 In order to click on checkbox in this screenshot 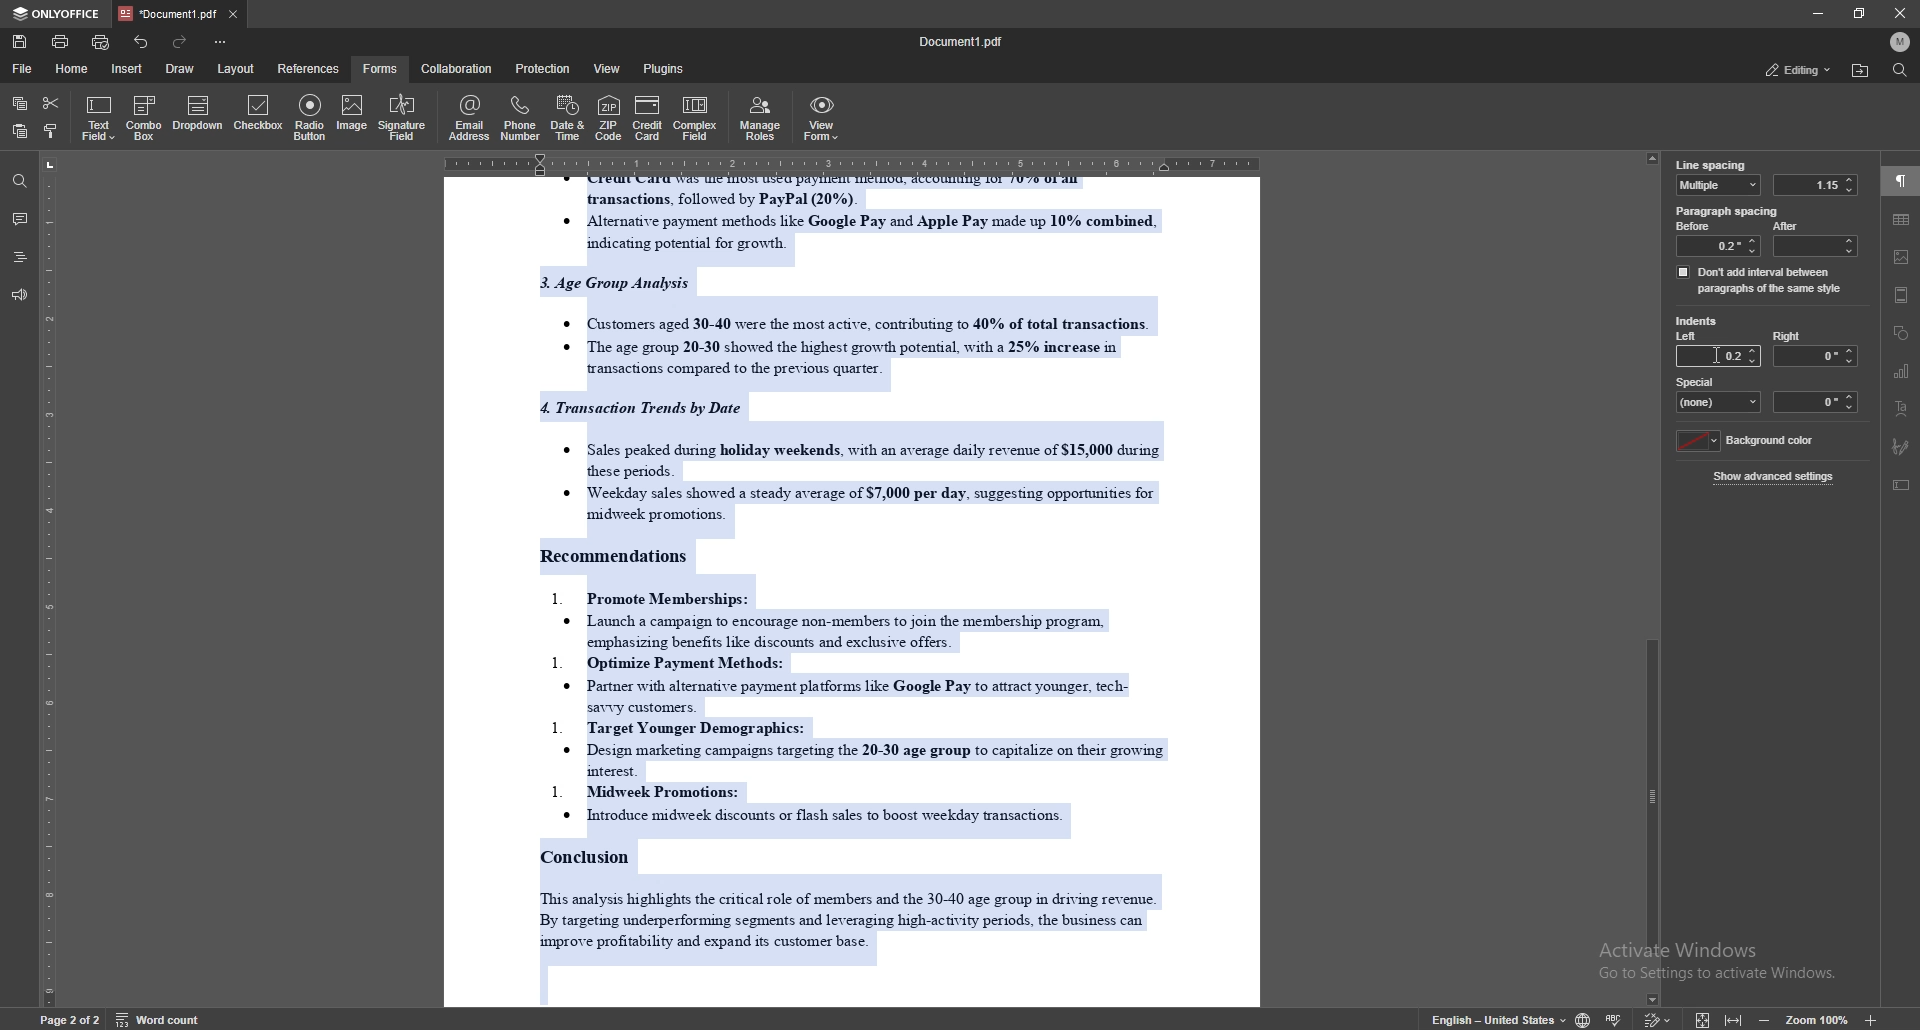, I will do `click(260, 115)`.